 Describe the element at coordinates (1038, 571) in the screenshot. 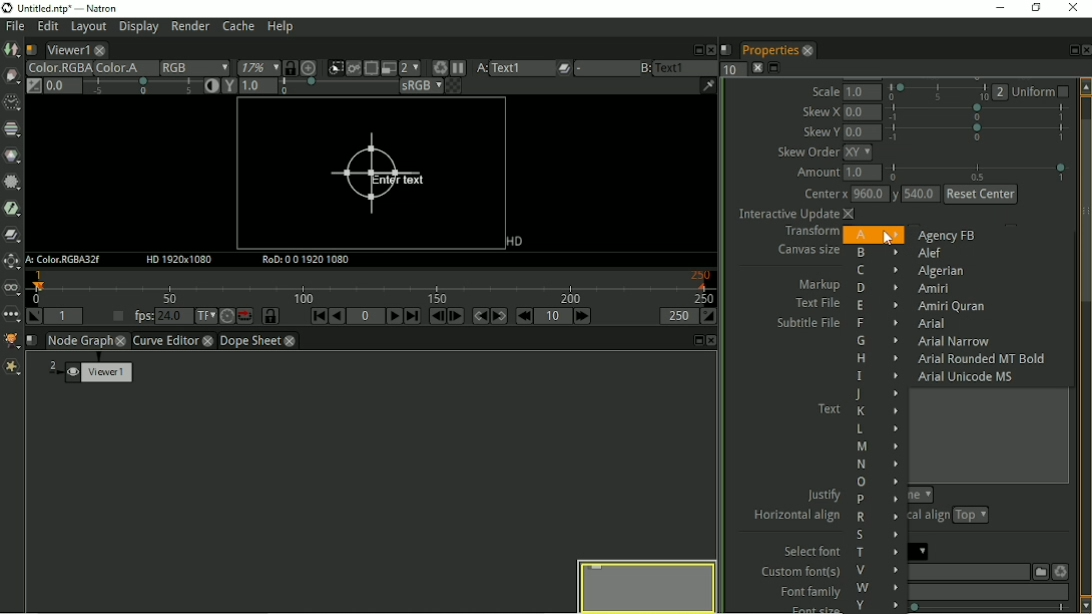

I see `Custom` at that location.